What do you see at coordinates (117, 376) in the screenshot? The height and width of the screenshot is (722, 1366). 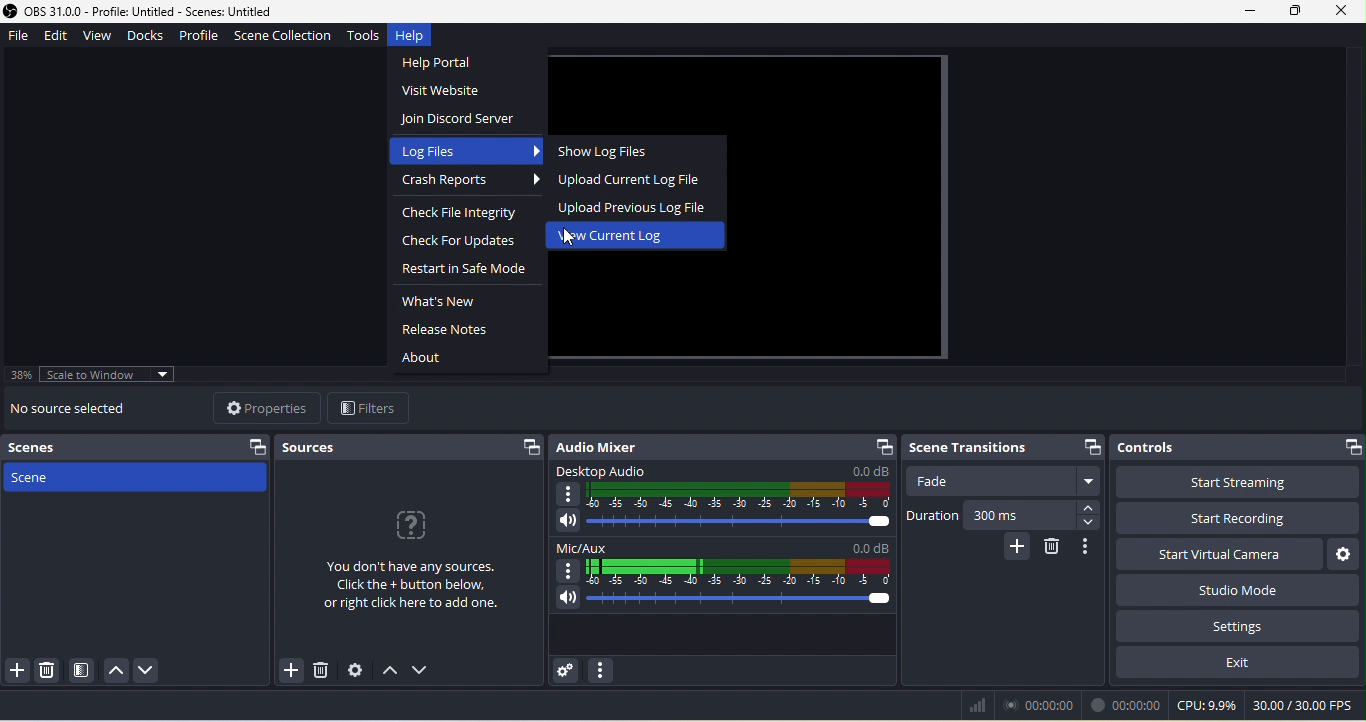 I see `scale to window` at bounding box center [117, 376].